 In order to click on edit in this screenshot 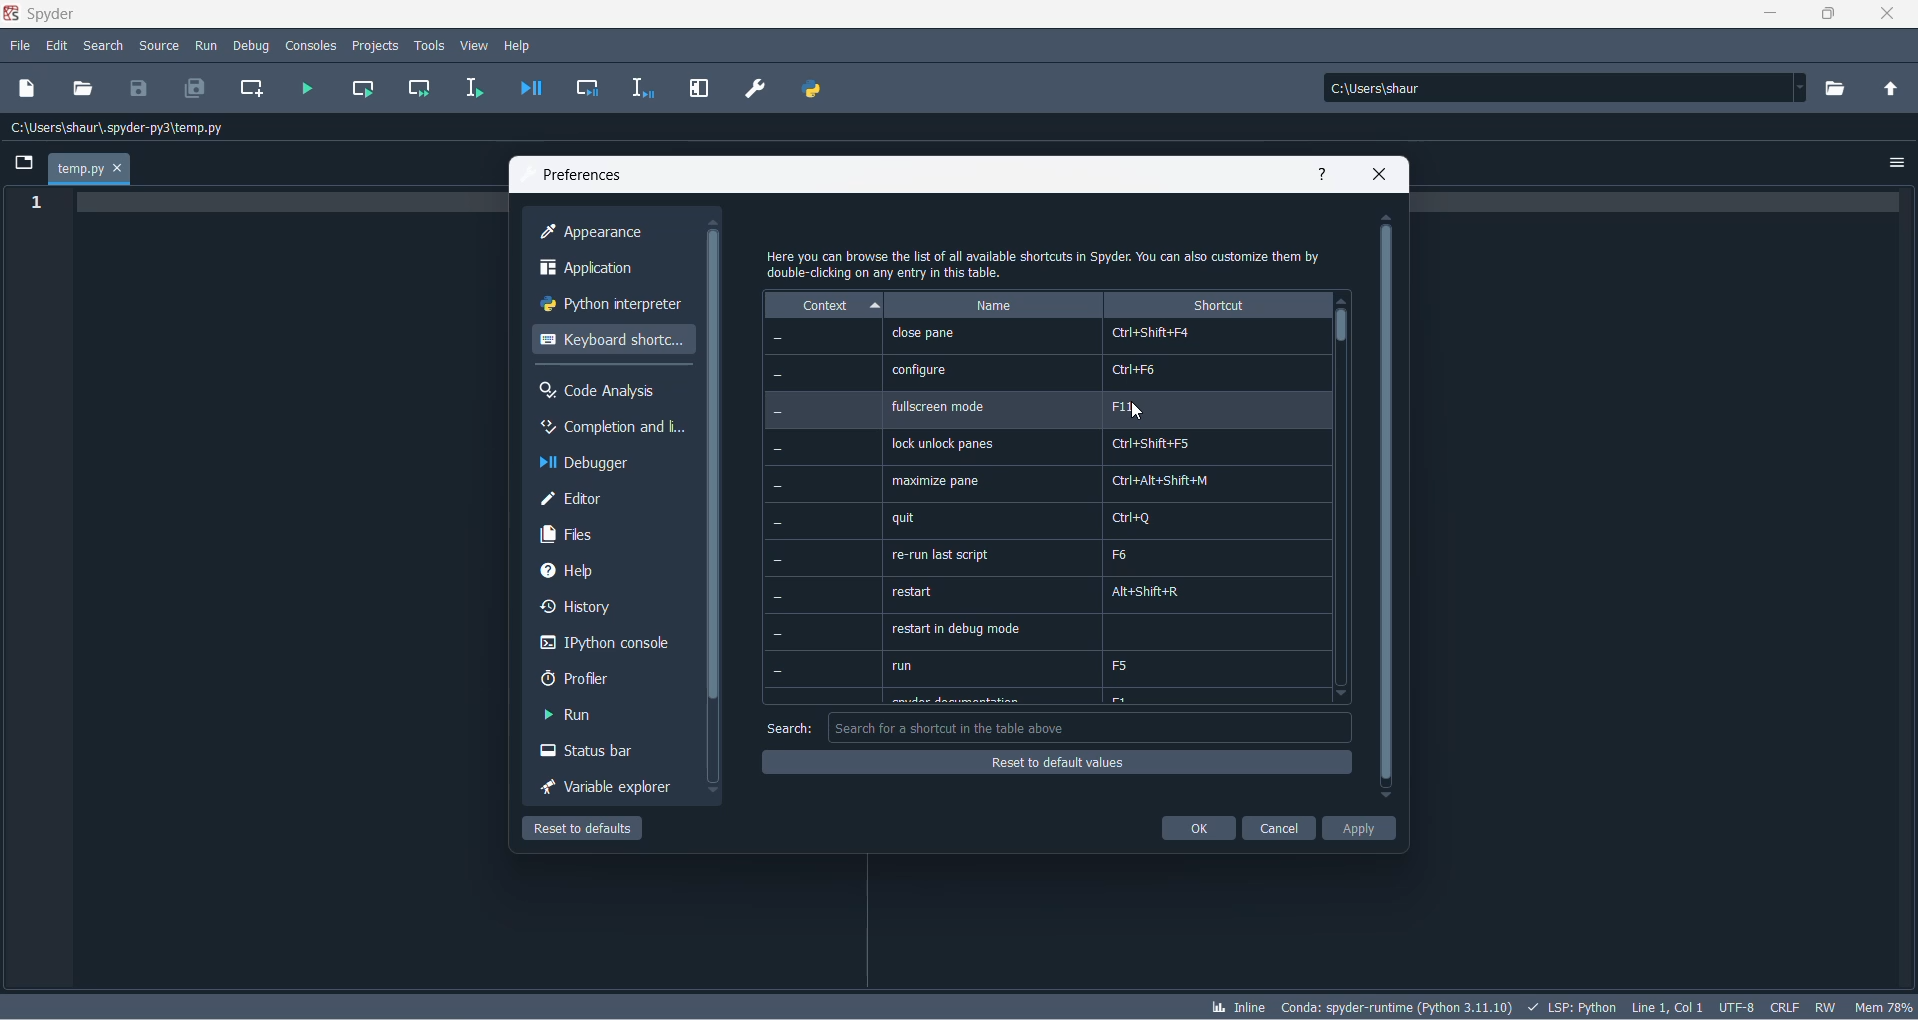, I will do `click(58, 46)`.